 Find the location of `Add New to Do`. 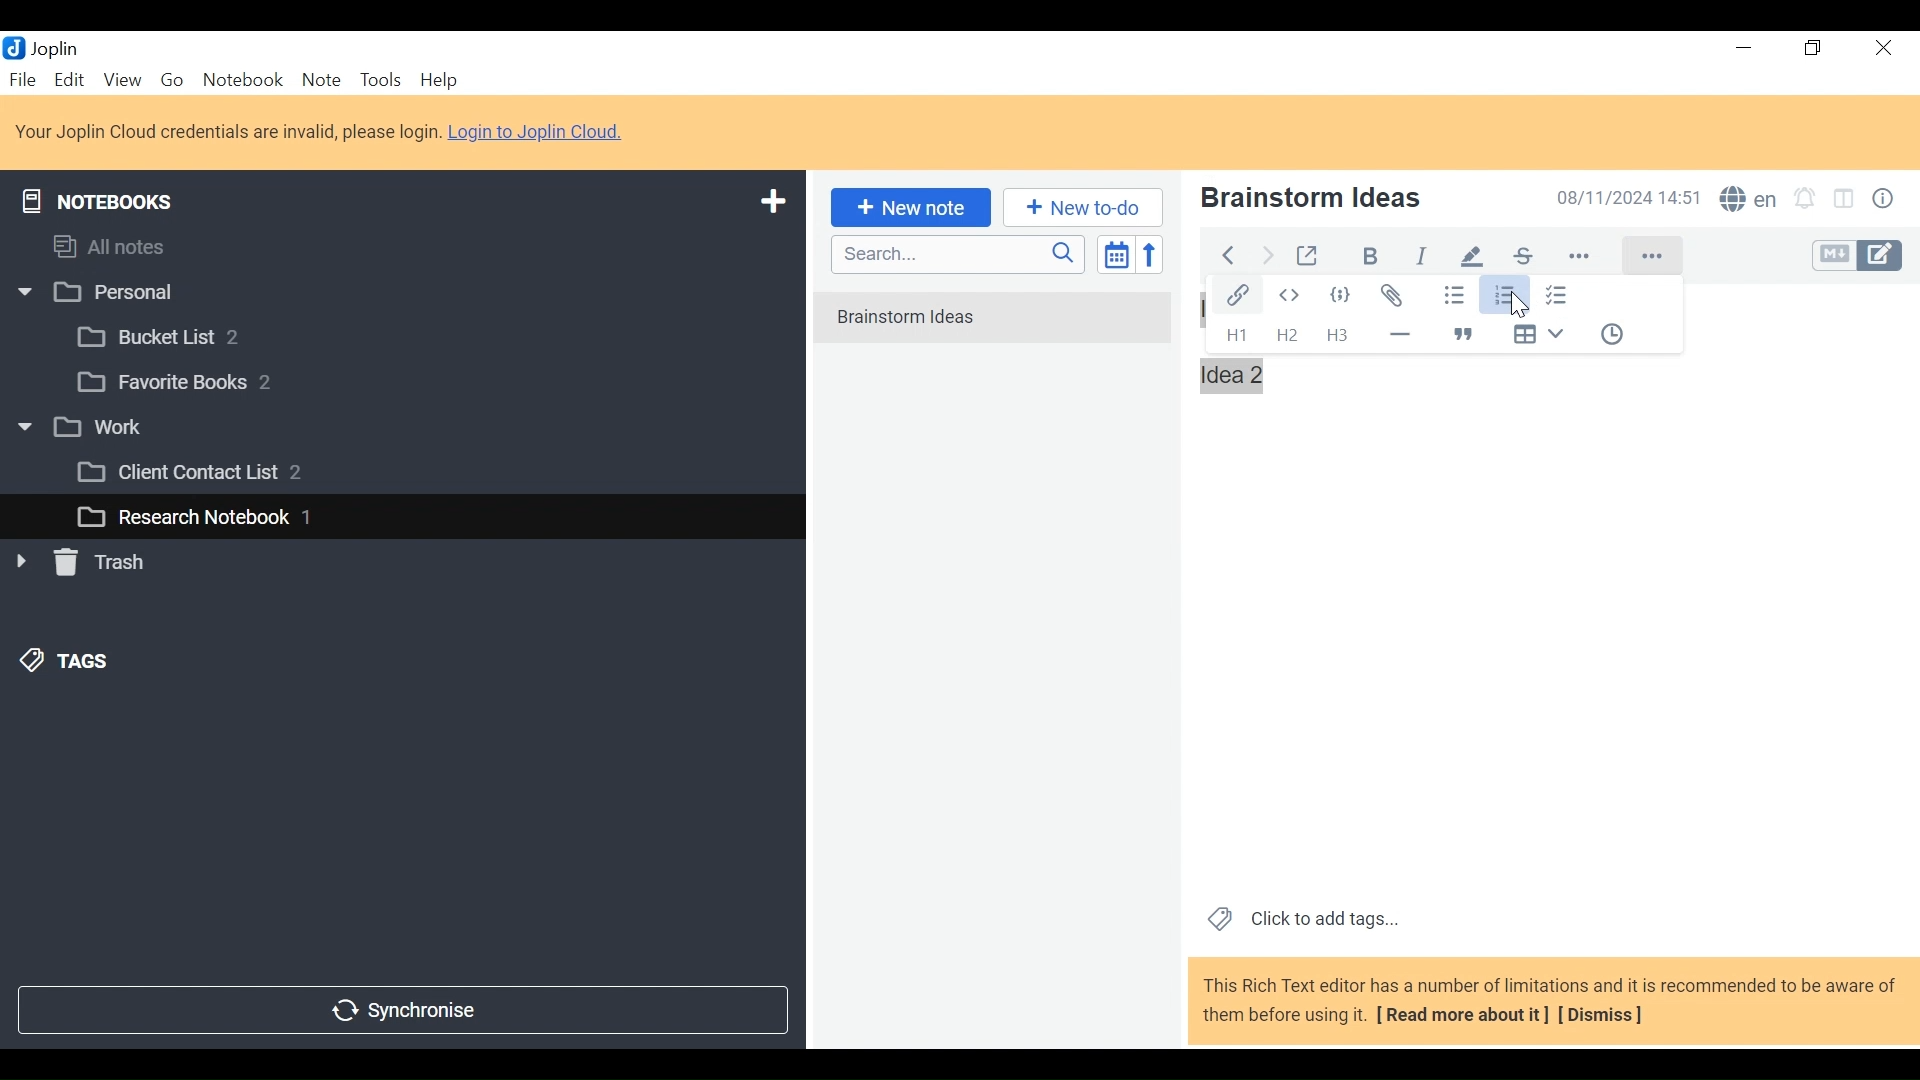

Add New to Do is located at coordinates (1083, 208).